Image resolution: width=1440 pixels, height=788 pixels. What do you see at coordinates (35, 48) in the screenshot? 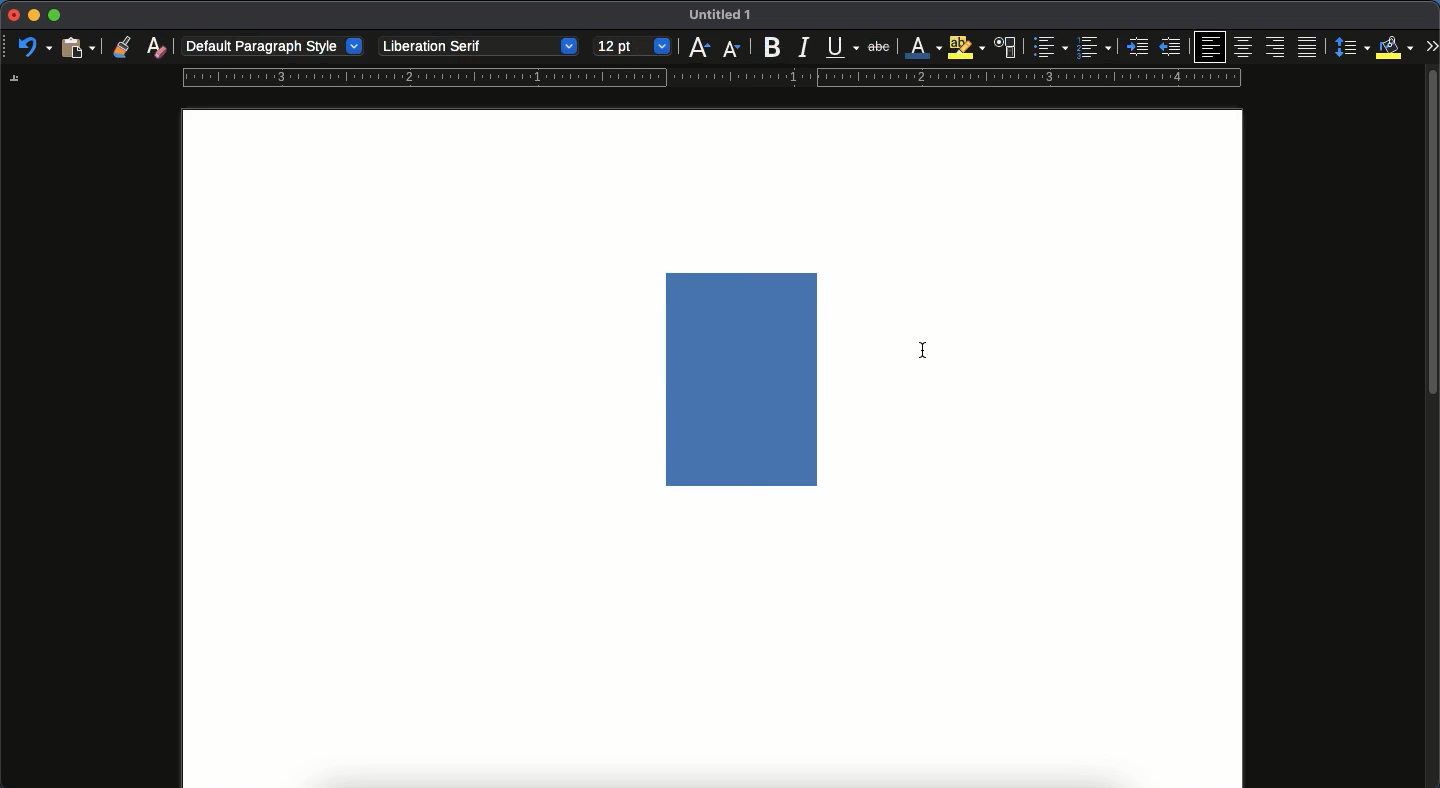
I see `undo` at bounding box center [35, 48].